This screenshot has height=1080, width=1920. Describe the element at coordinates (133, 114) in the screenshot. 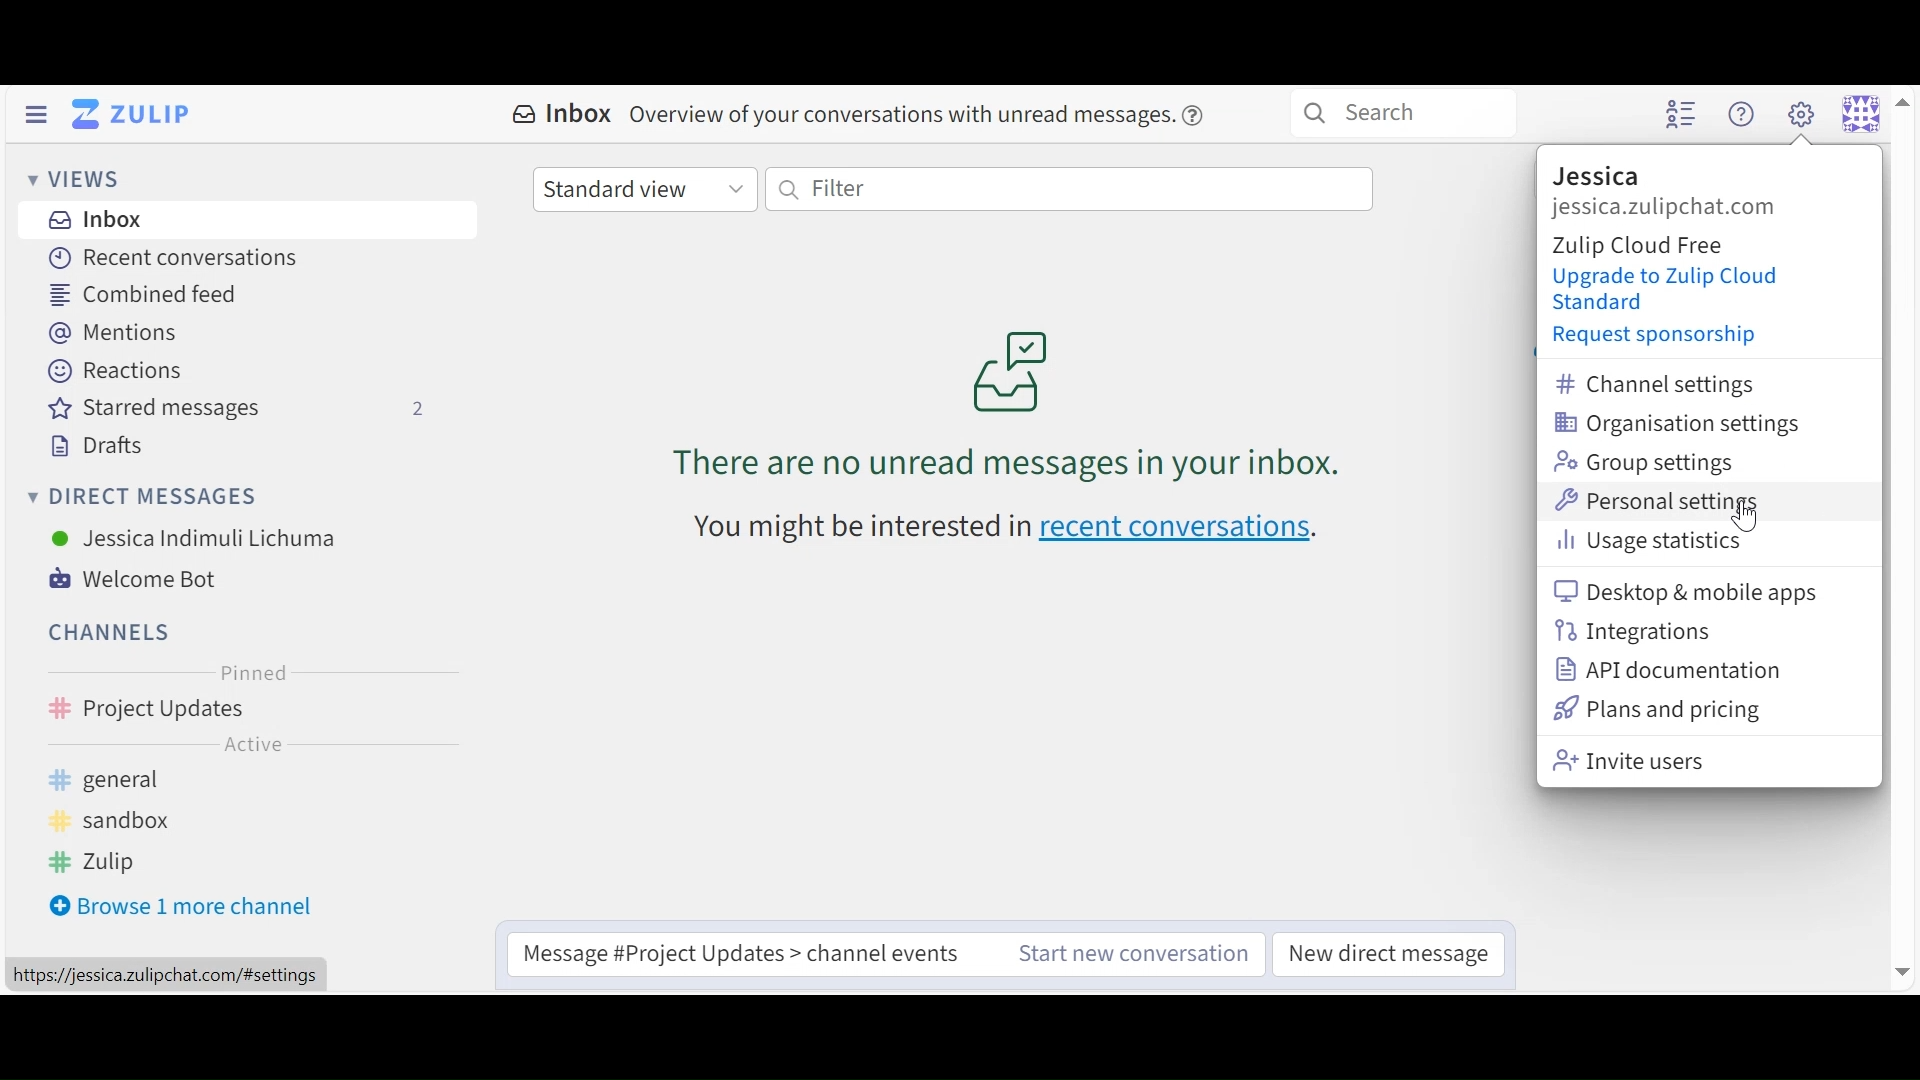

I see `Go to Home Menu` at that location.